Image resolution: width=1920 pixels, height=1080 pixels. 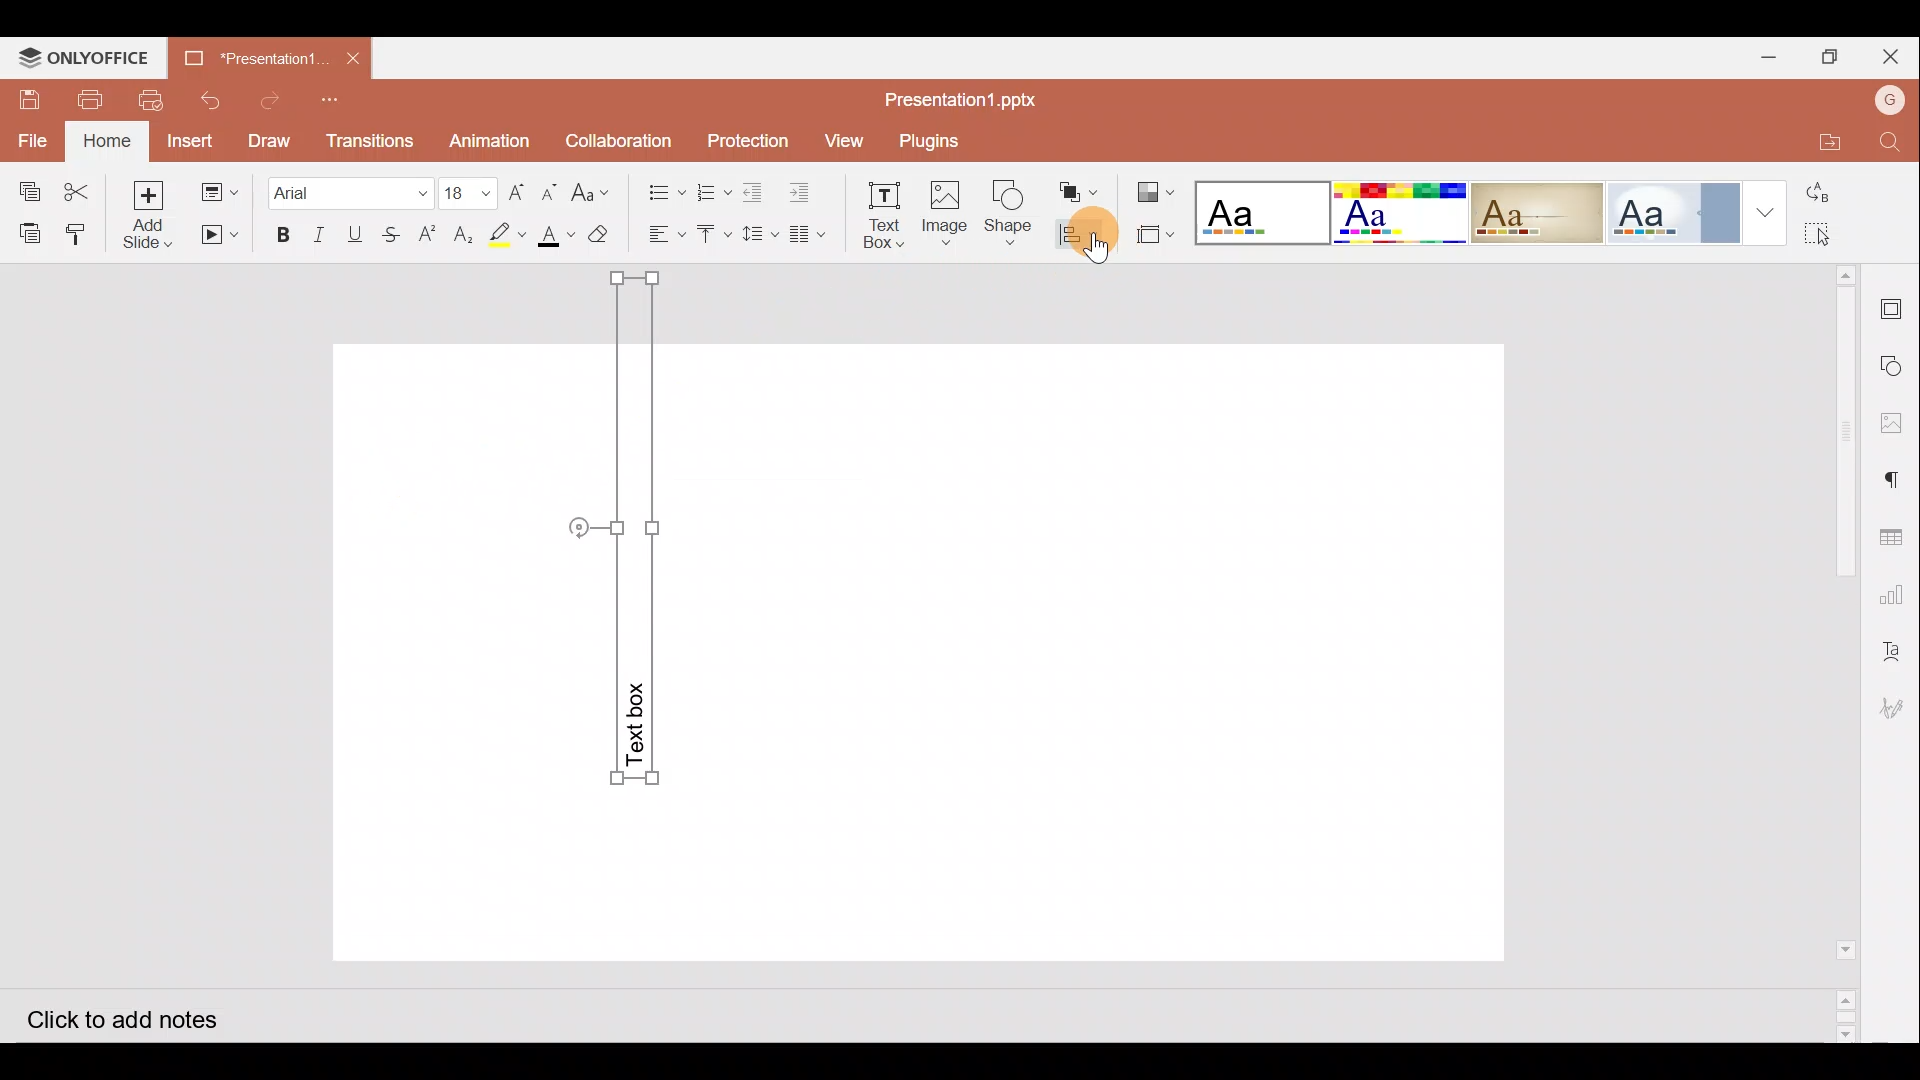 I want to click on Copy, so click(x=25, y=186).